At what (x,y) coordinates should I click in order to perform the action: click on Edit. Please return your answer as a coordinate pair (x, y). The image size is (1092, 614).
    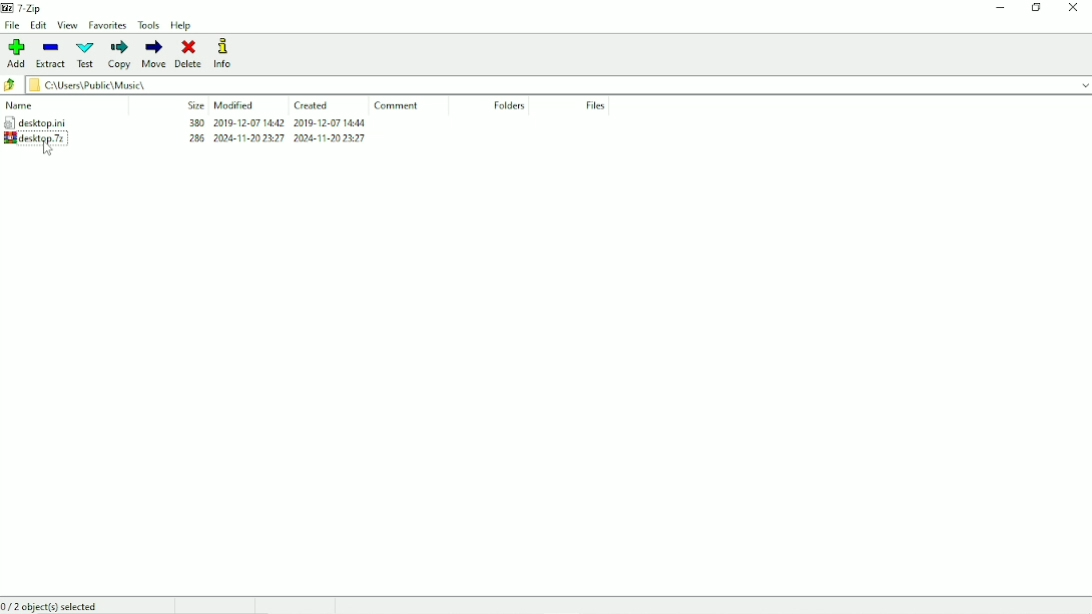
    Looking at the image, I should click on (39, 26).